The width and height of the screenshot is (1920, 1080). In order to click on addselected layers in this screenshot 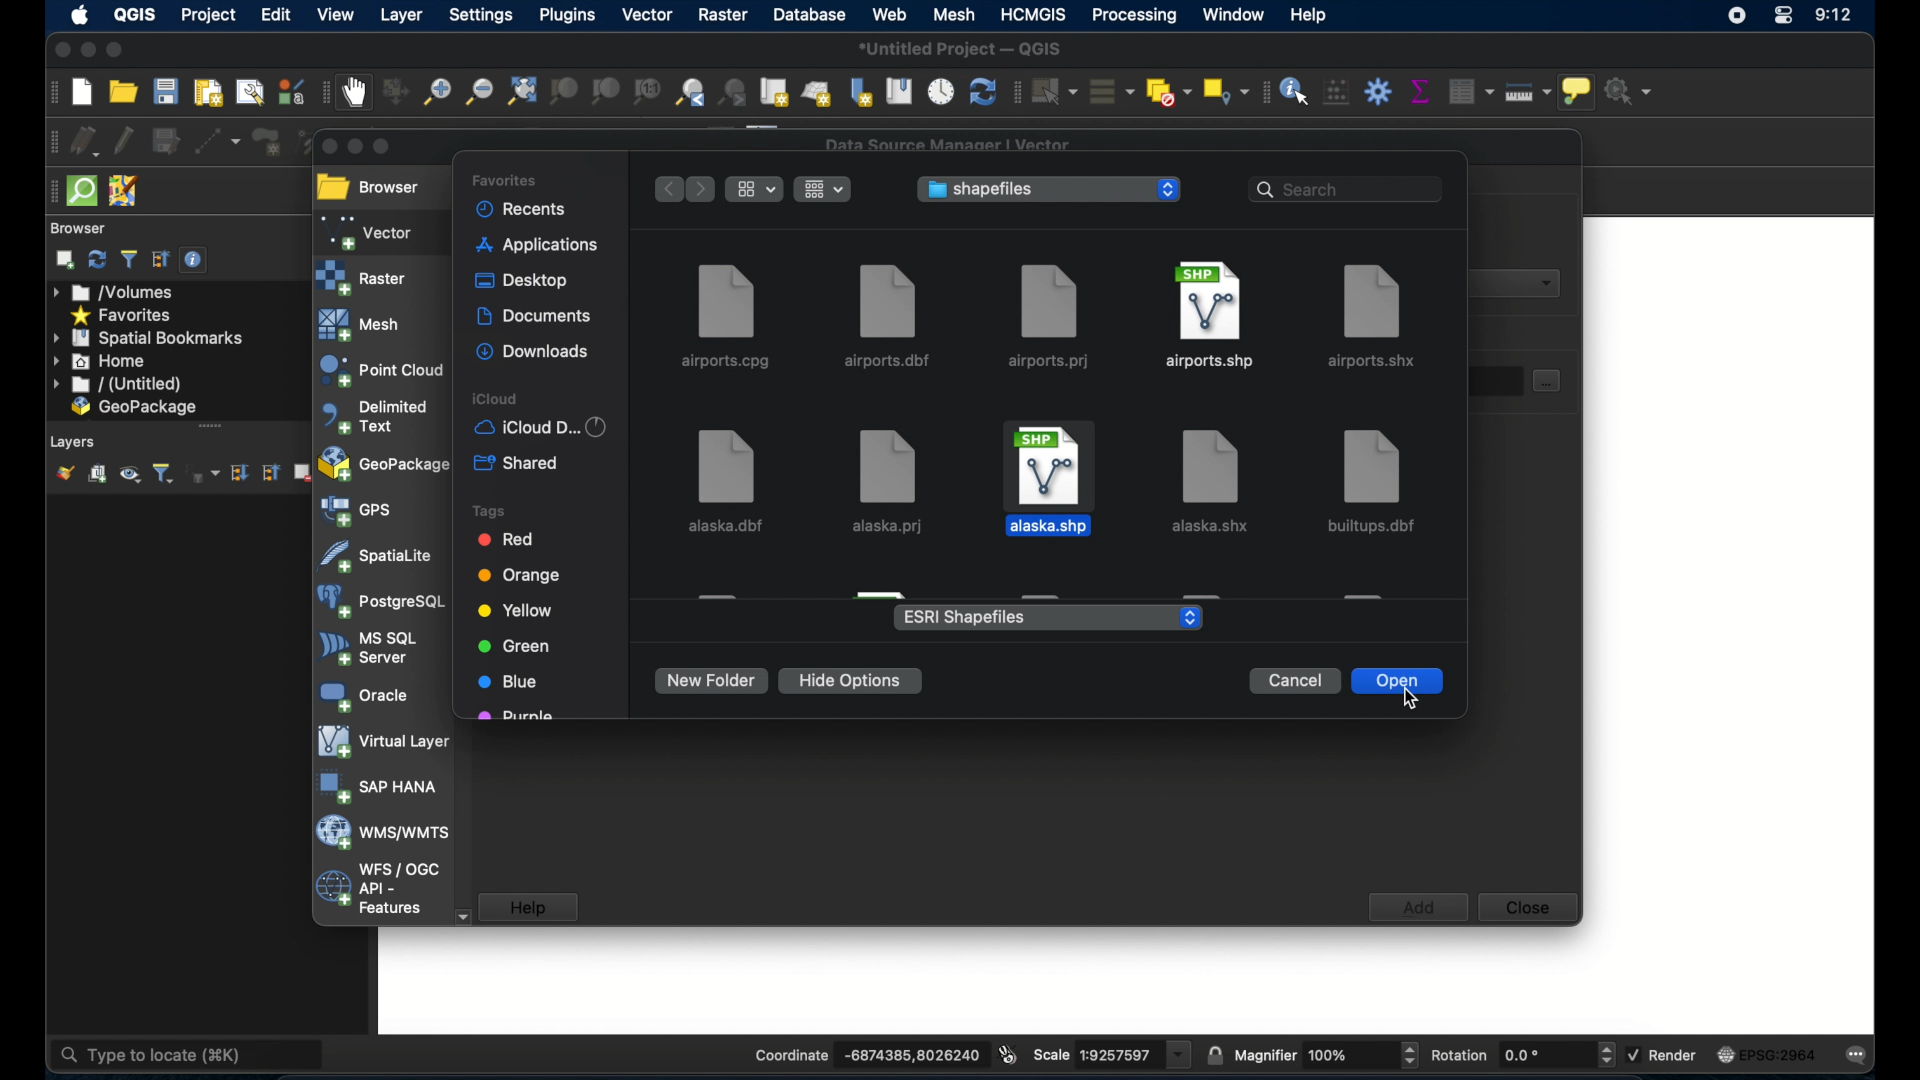, I will do `click(64, 260)`.